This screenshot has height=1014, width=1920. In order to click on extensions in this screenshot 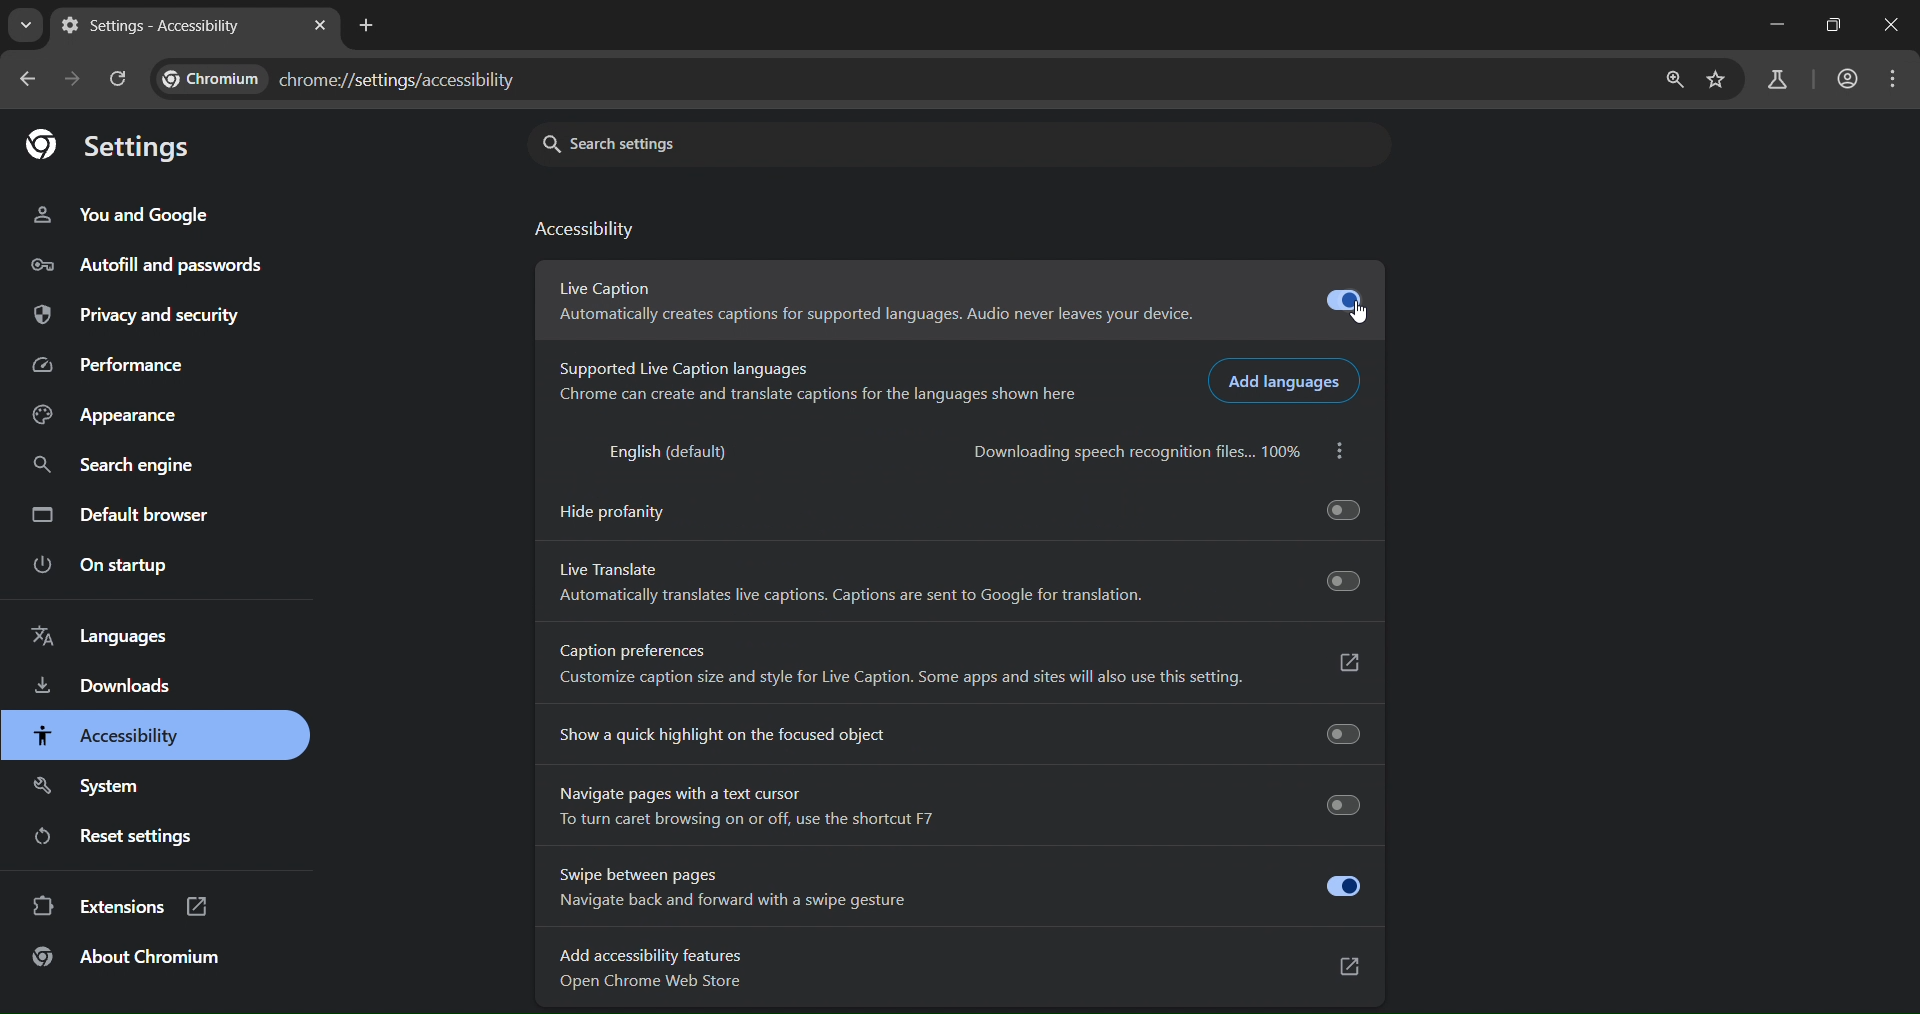, I will do `click(117, 907)`.